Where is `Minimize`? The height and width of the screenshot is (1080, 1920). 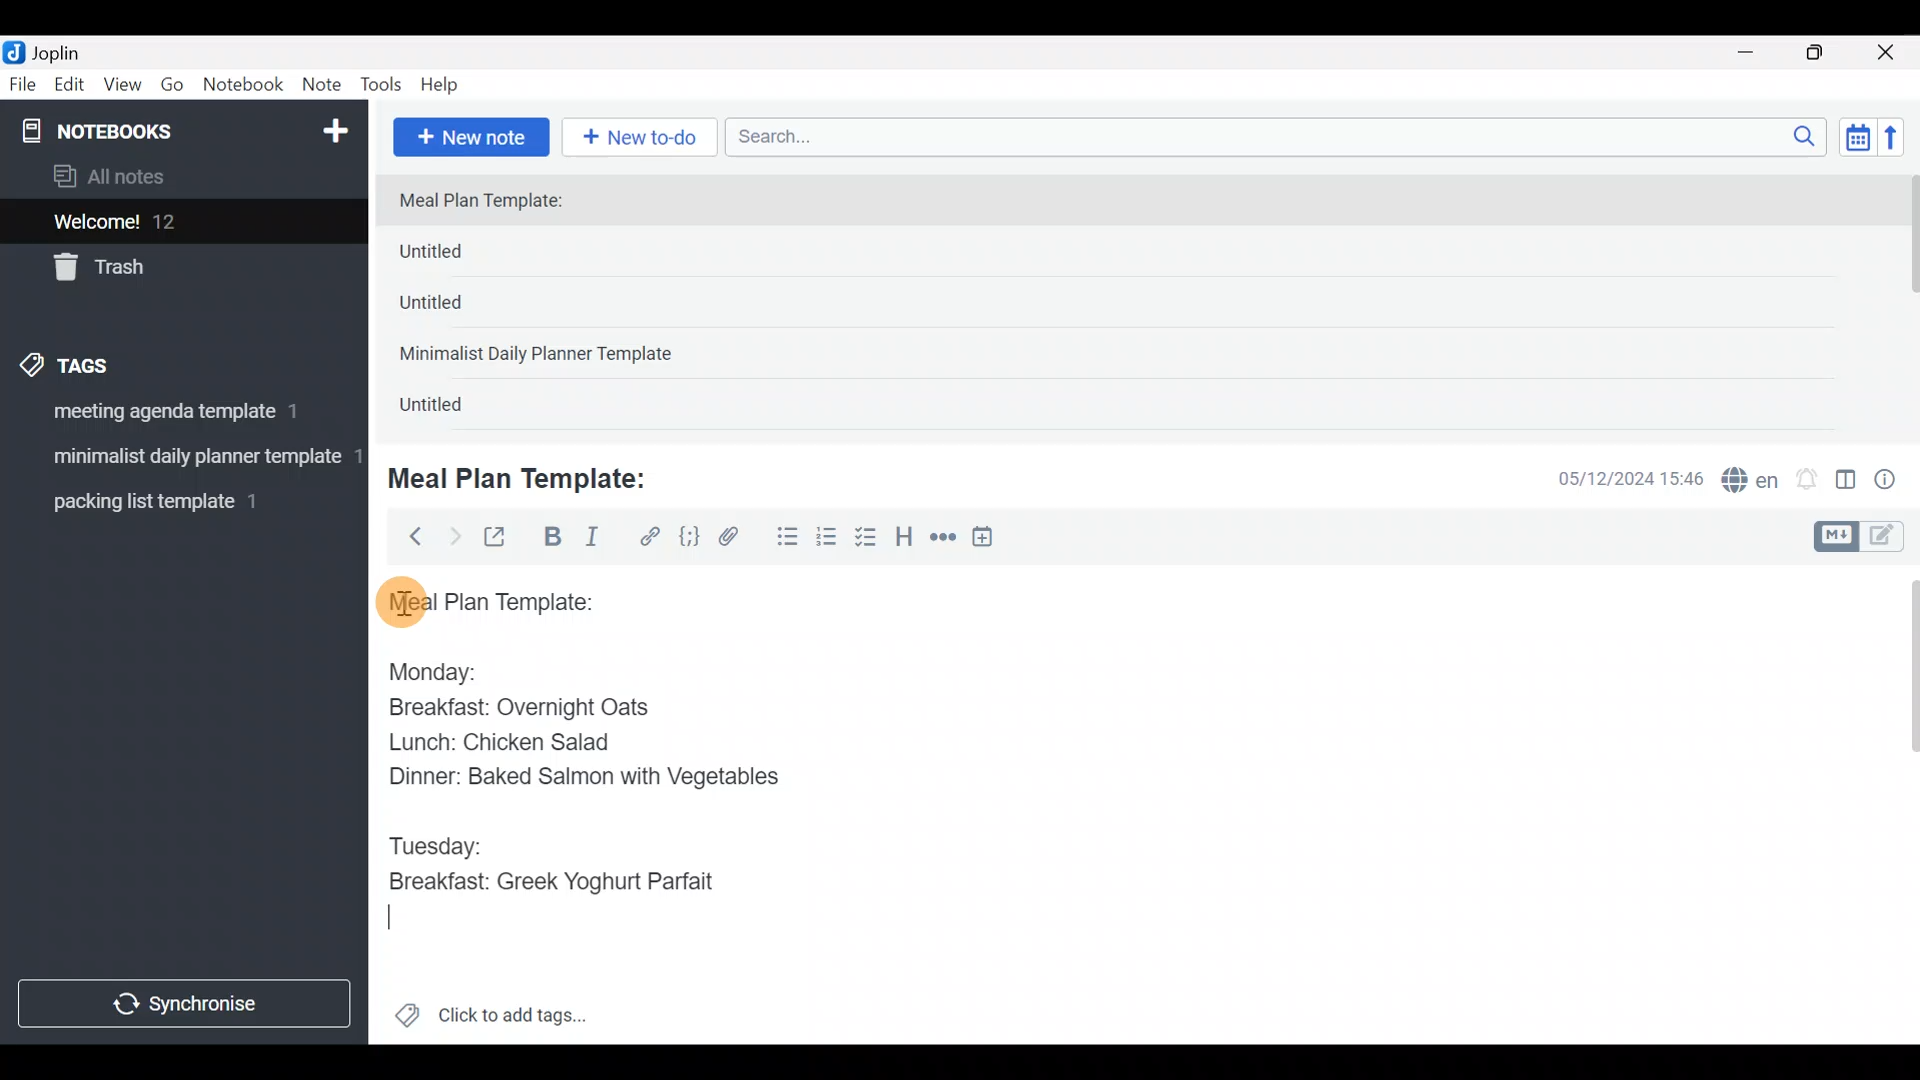 Minimize is located at coordinates (1757, 50).